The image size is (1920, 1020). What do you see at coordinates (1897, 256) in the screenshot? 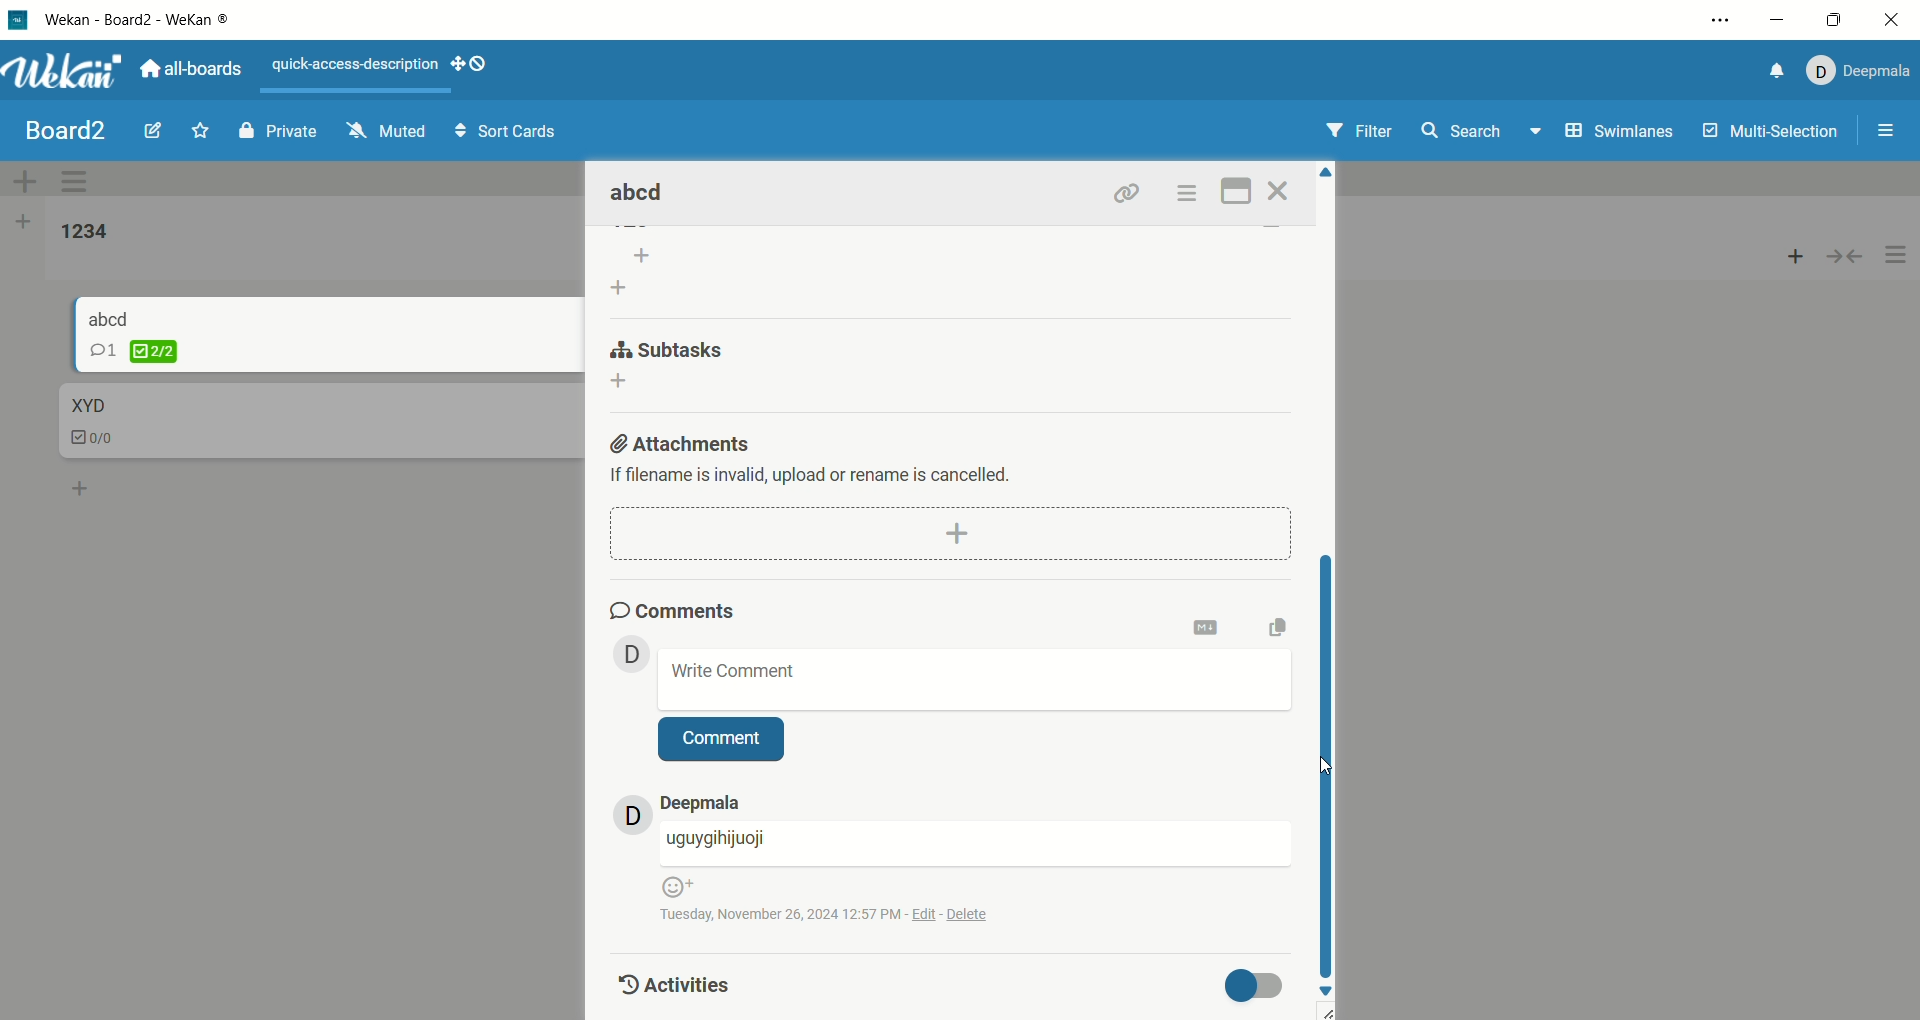
I see `options` at bounding box center [1897, 256].